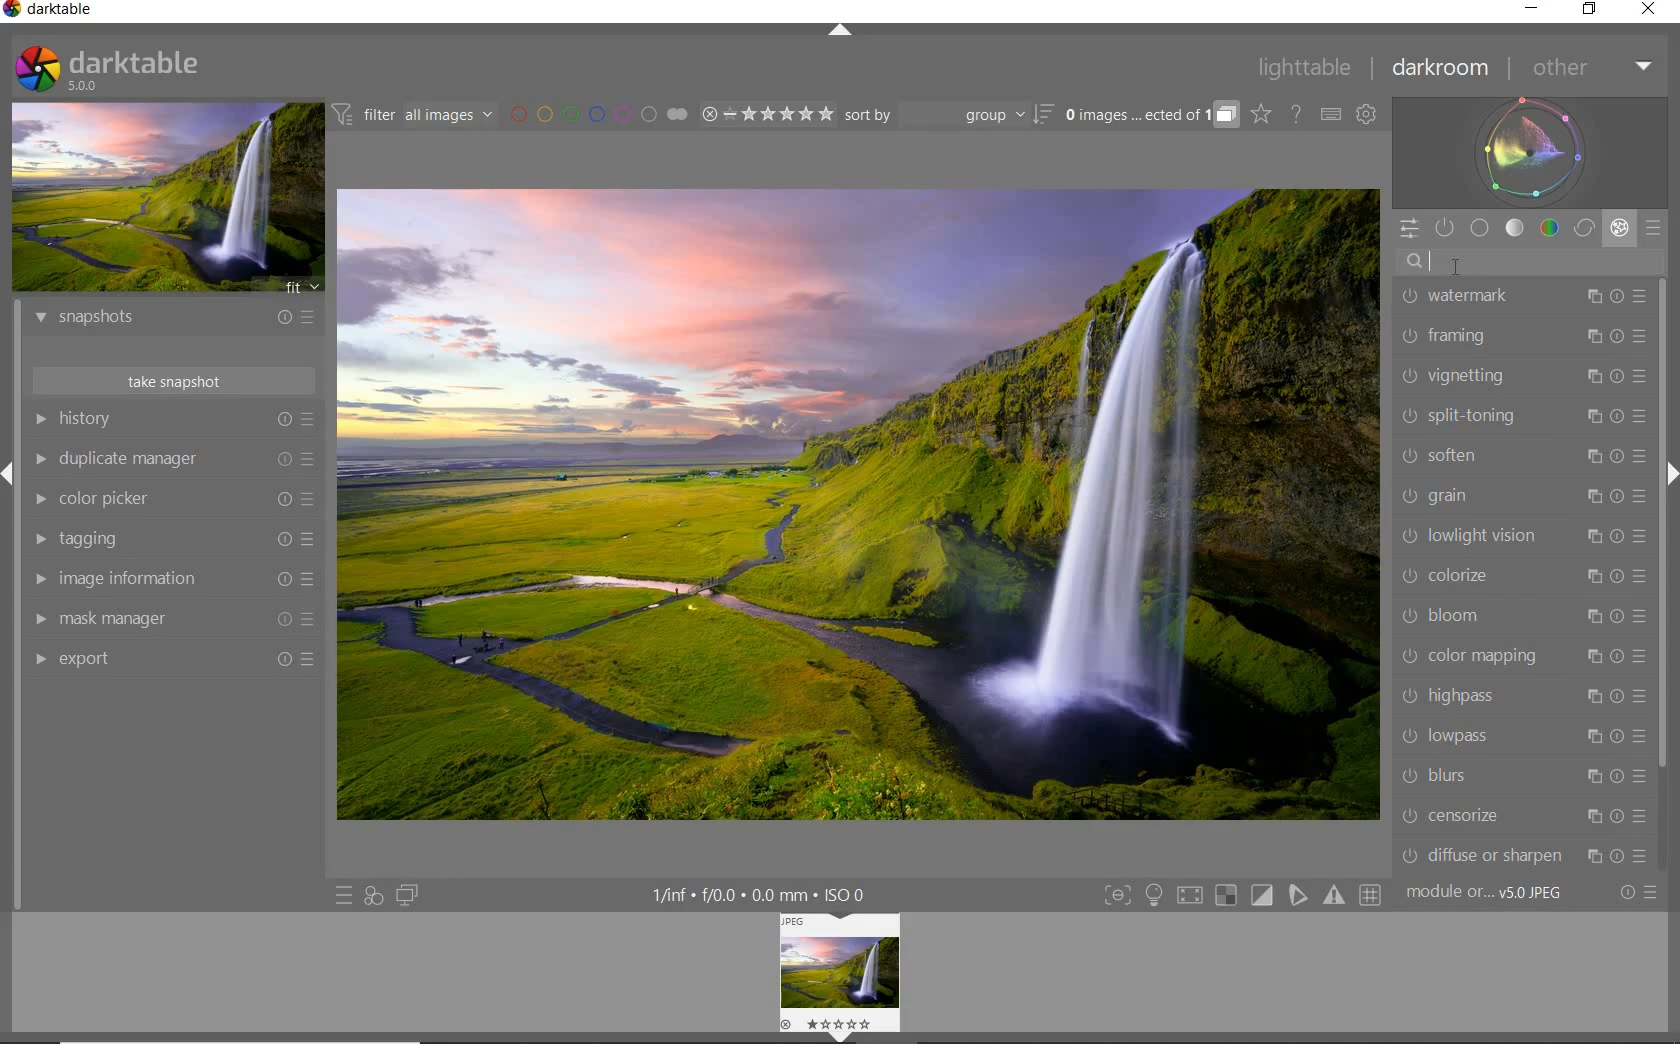  I want to click on Expand/Collapse, so click(10, 477).